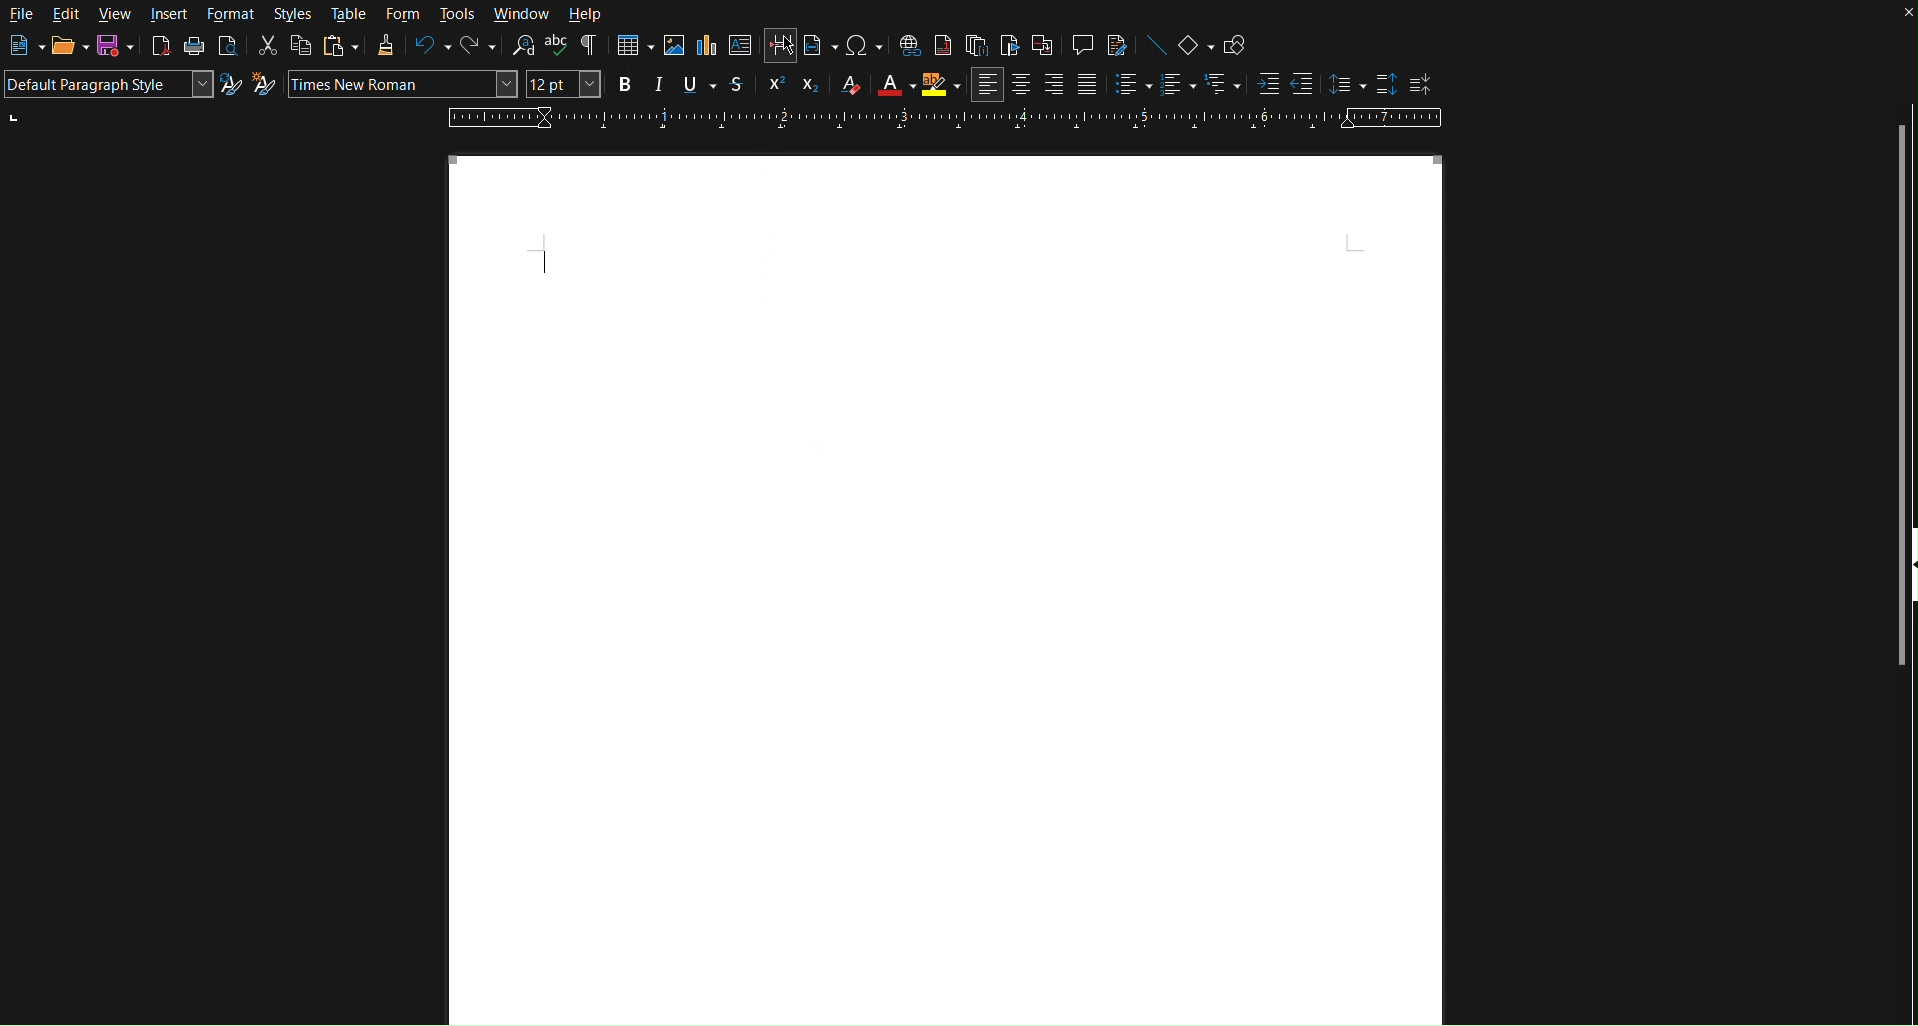 Image resolution: width=1918 pixels, height=1026 pixels. Describe the element at coordinates (478, 47) in the screenshot. I see `Redo` at that location.